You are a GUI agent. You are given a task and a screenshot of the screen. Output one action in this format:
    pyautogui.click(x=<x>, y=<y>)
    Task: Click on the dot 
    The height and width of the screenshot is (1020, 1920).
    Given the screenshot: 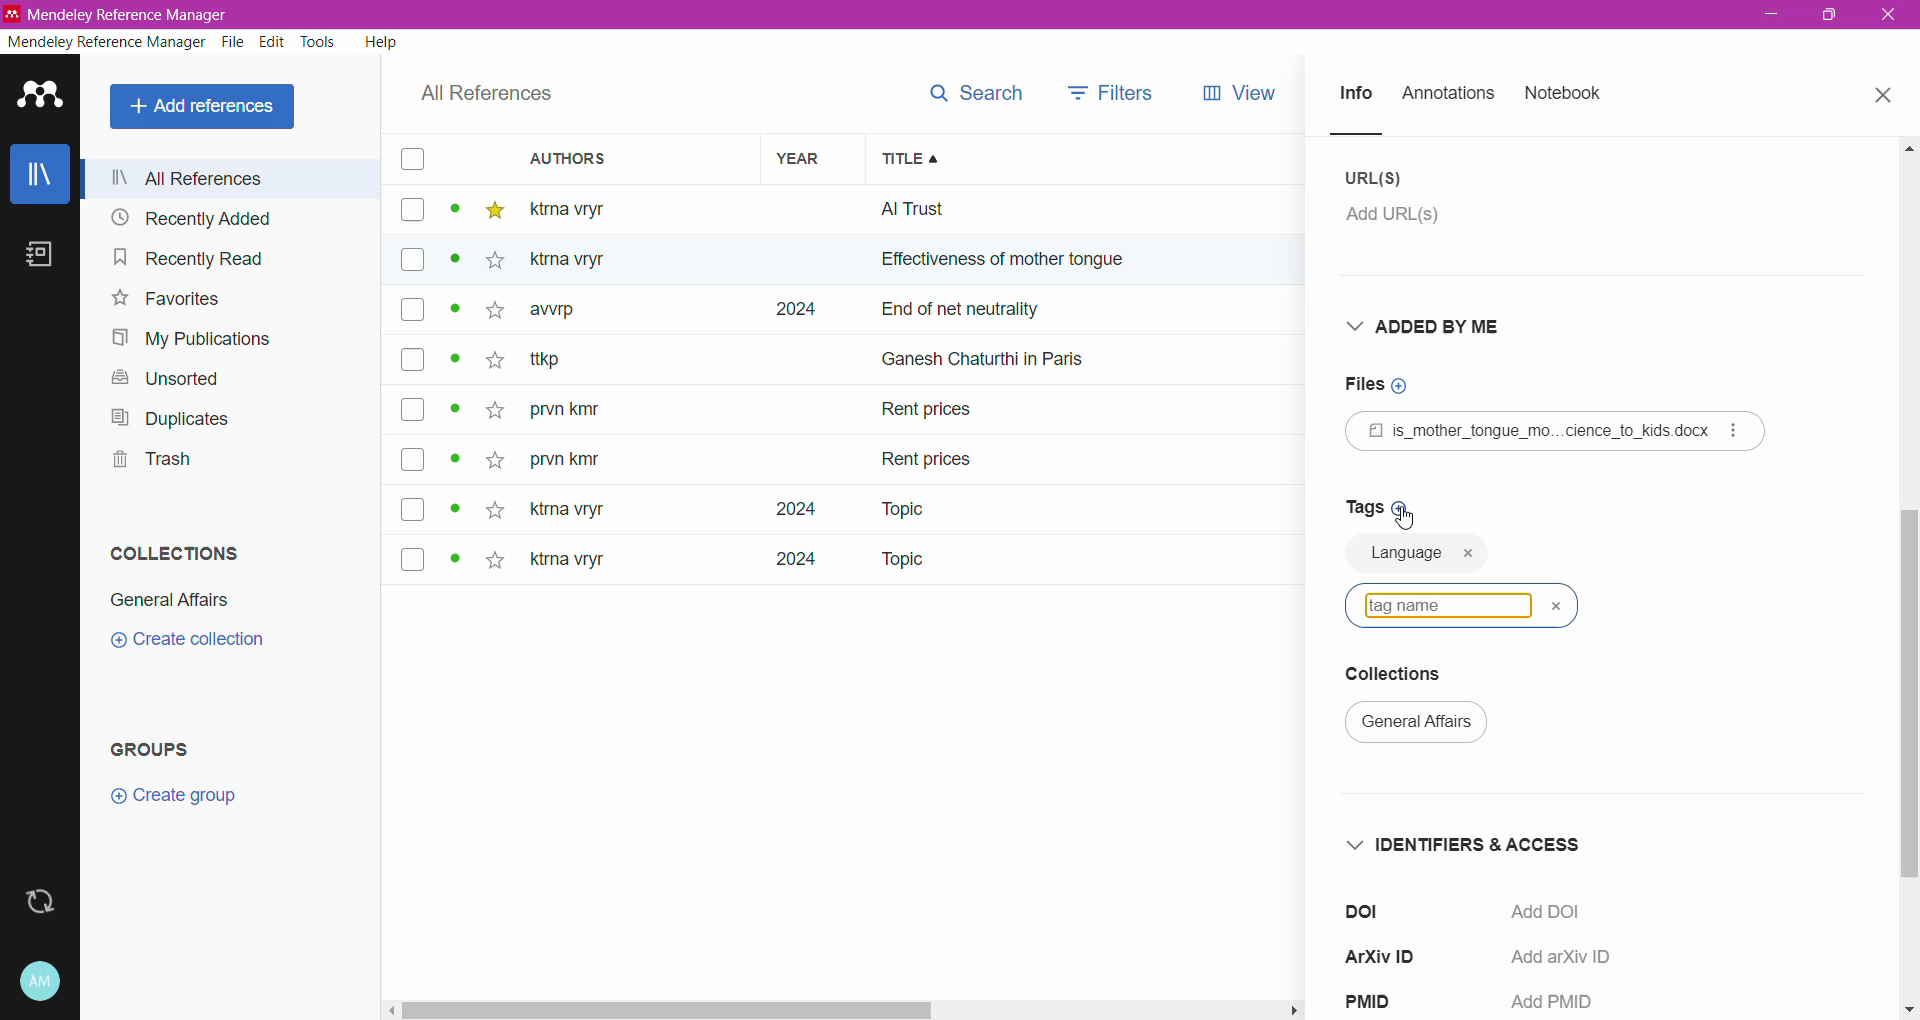 What is the action you would take?
    pyautogui.click(x=457, y=509)
    